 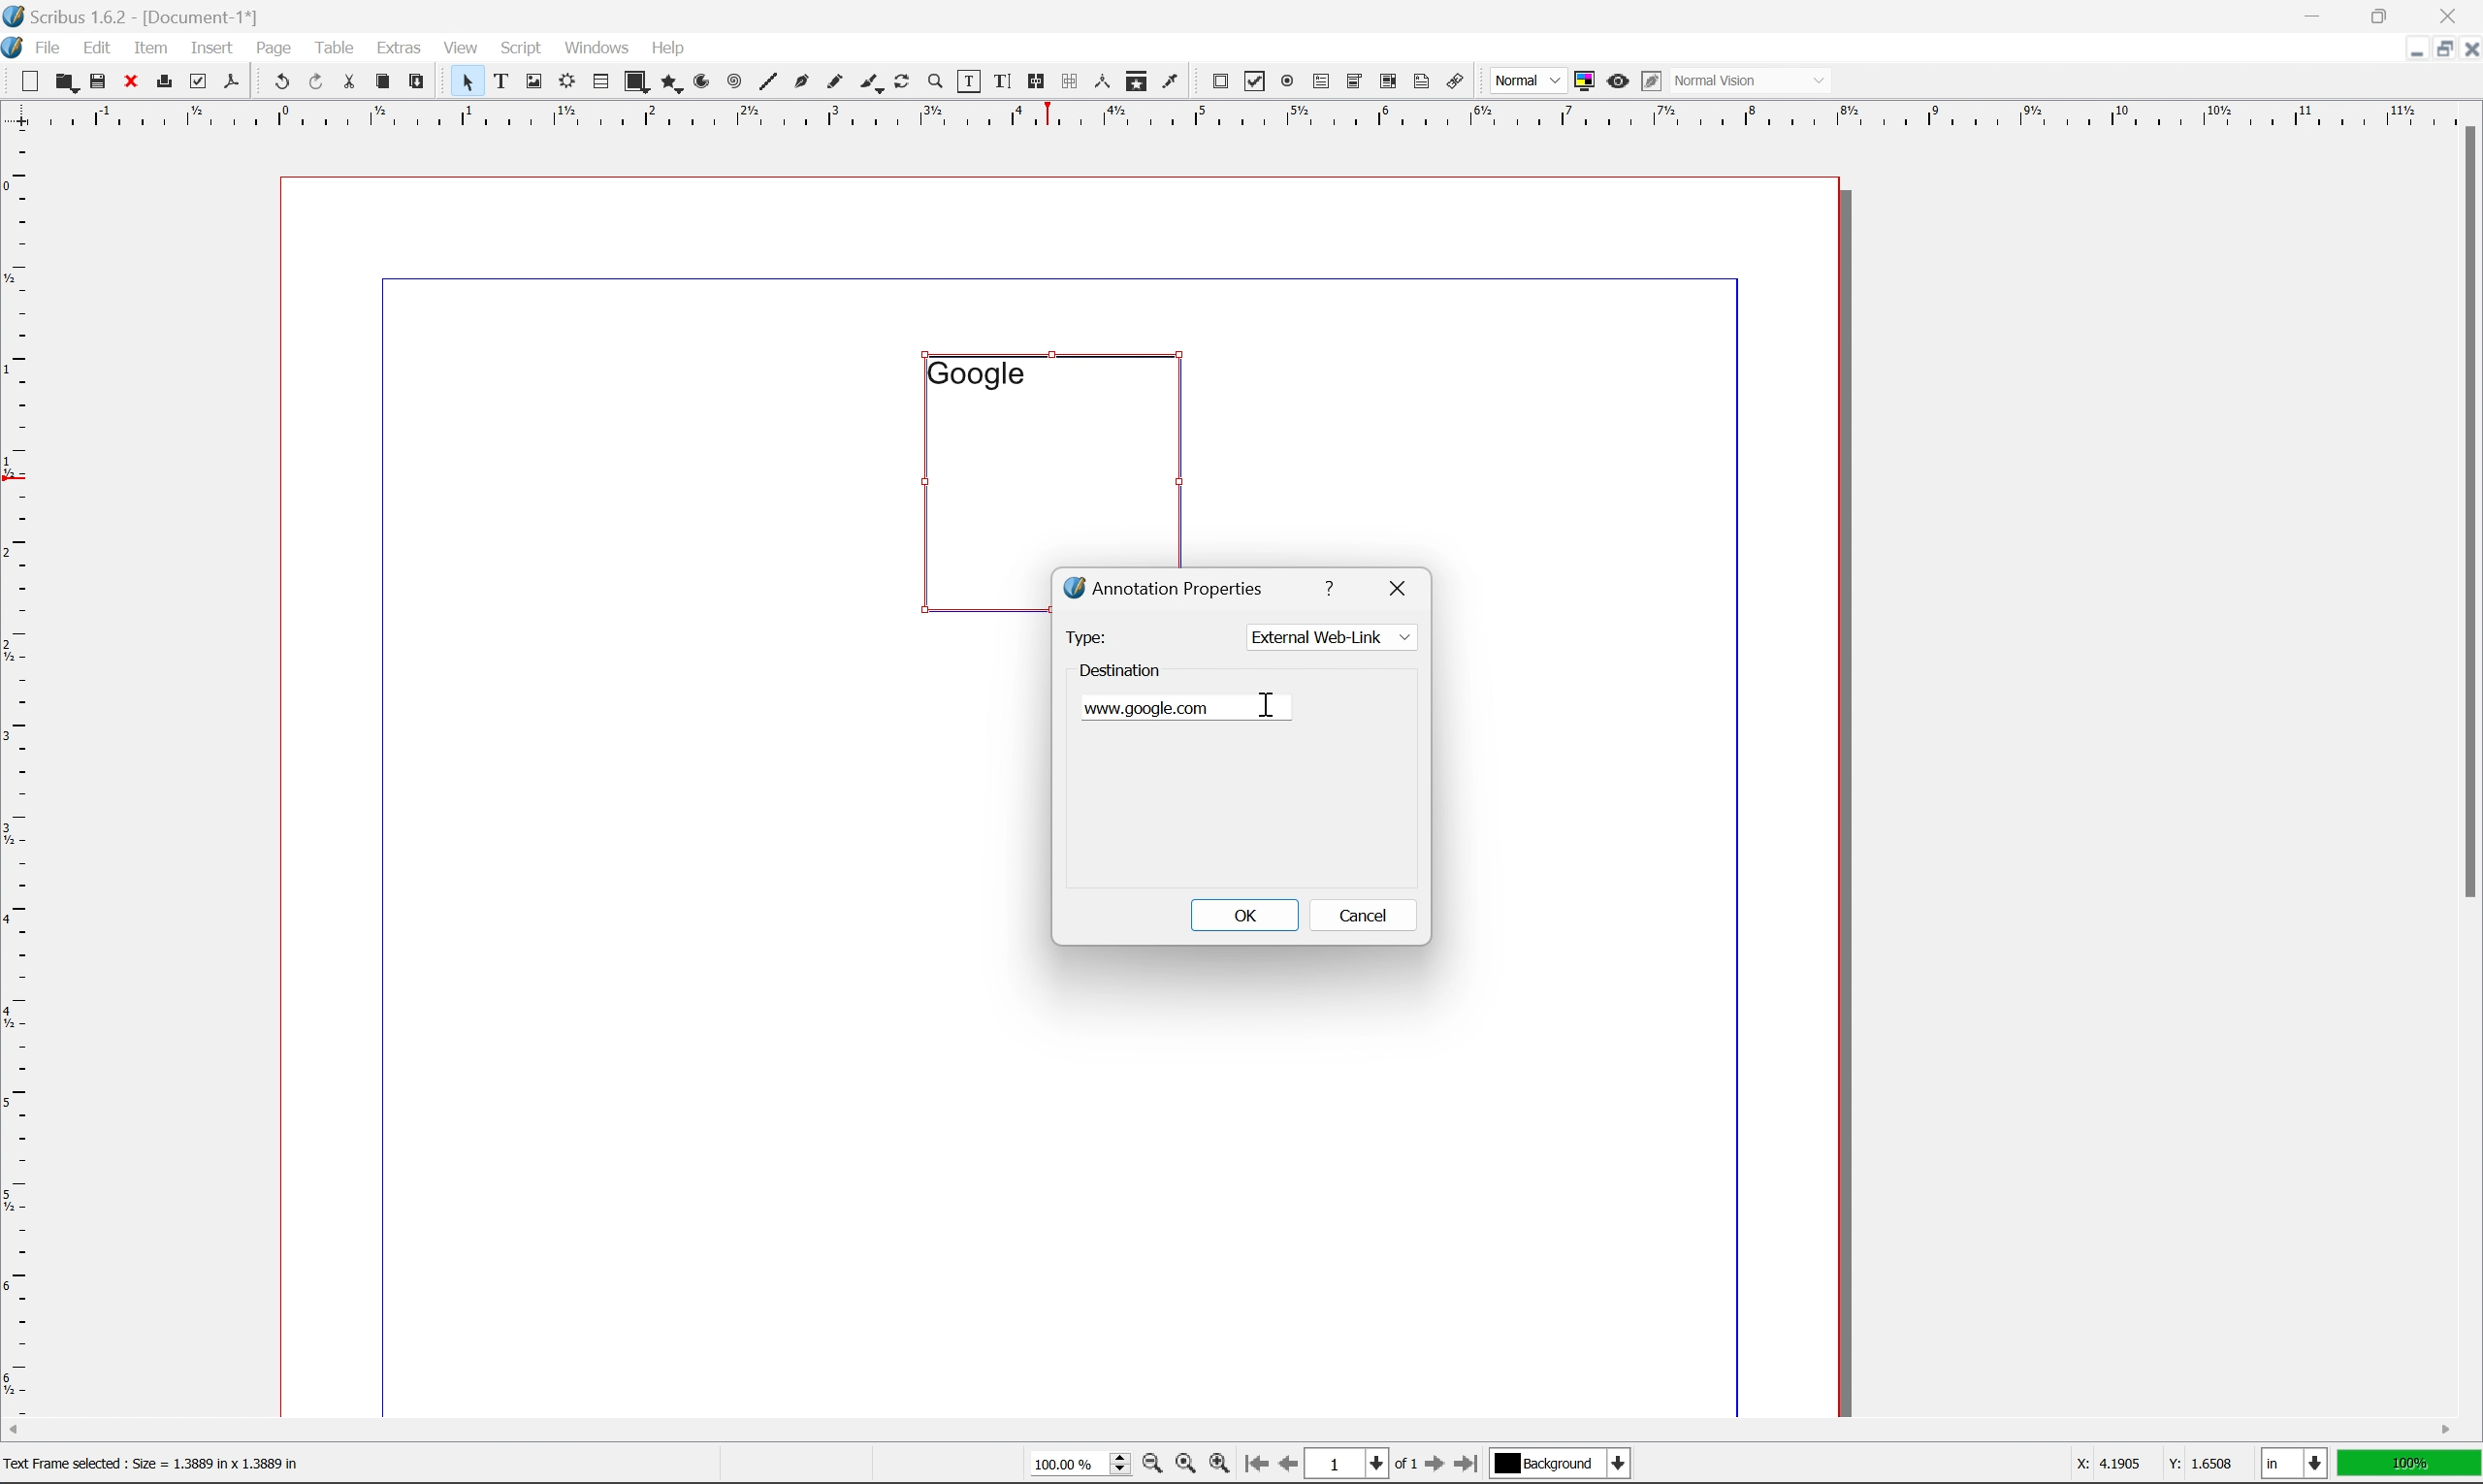 I want to click on go to last page, so click(x=1465, y=1464).